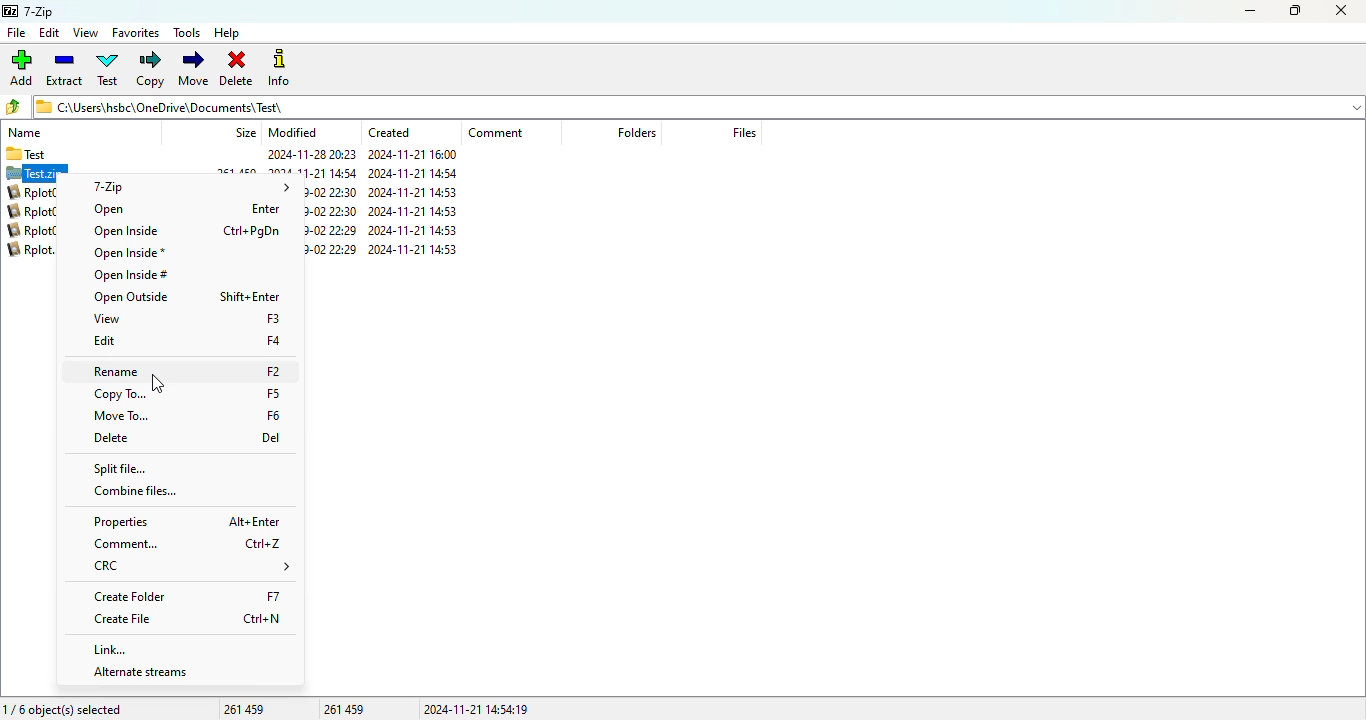 Image resolution: width=1366 pixels, height=720 pixels. I want to click on 2024-11-21 14:54:19, so click(477, 709).